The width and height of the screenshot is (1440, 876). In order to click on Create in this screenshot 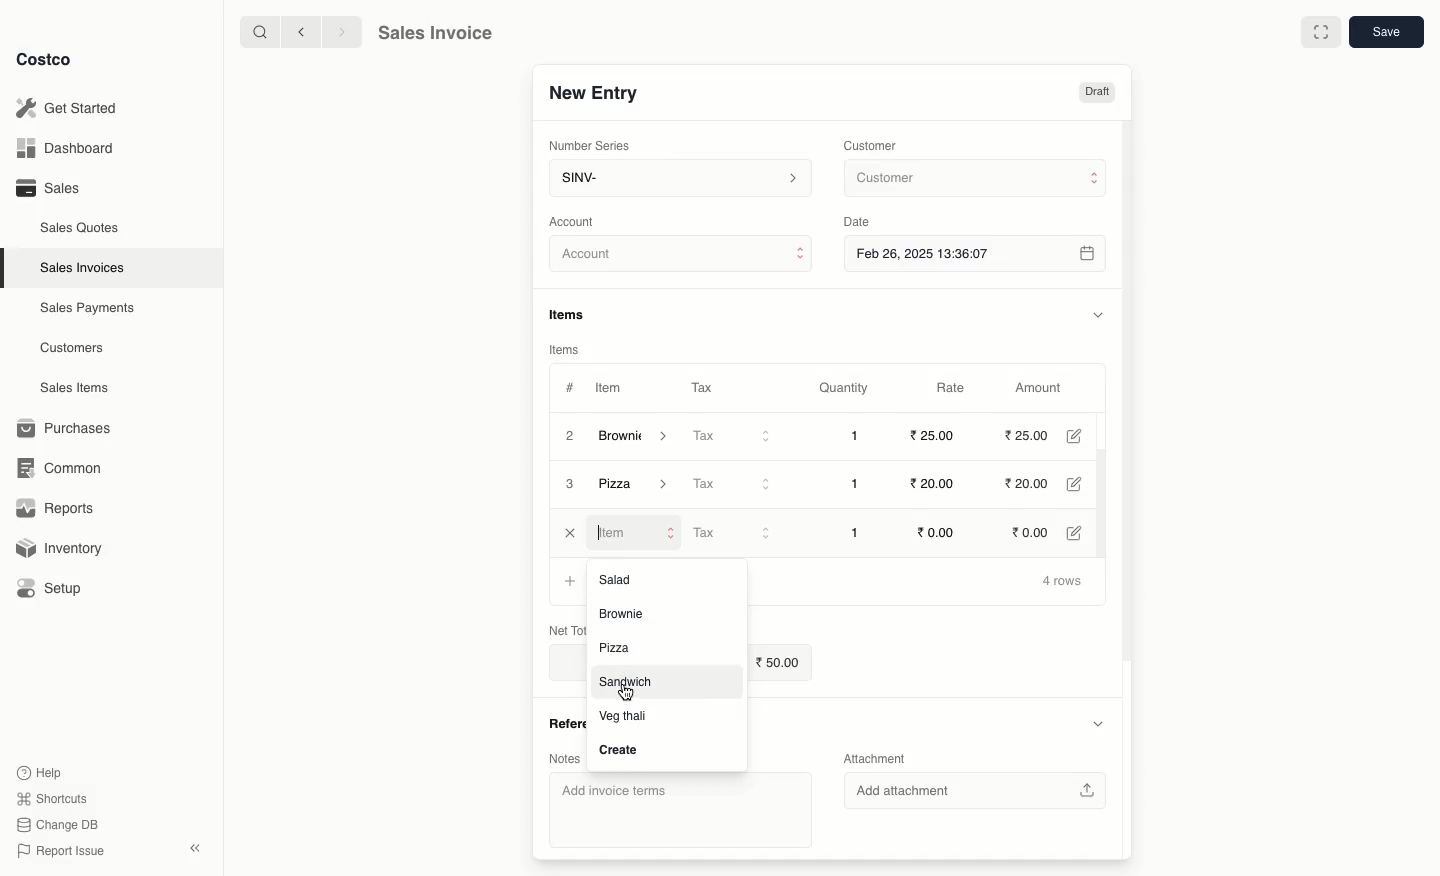, I will do `click(619, 749)`.